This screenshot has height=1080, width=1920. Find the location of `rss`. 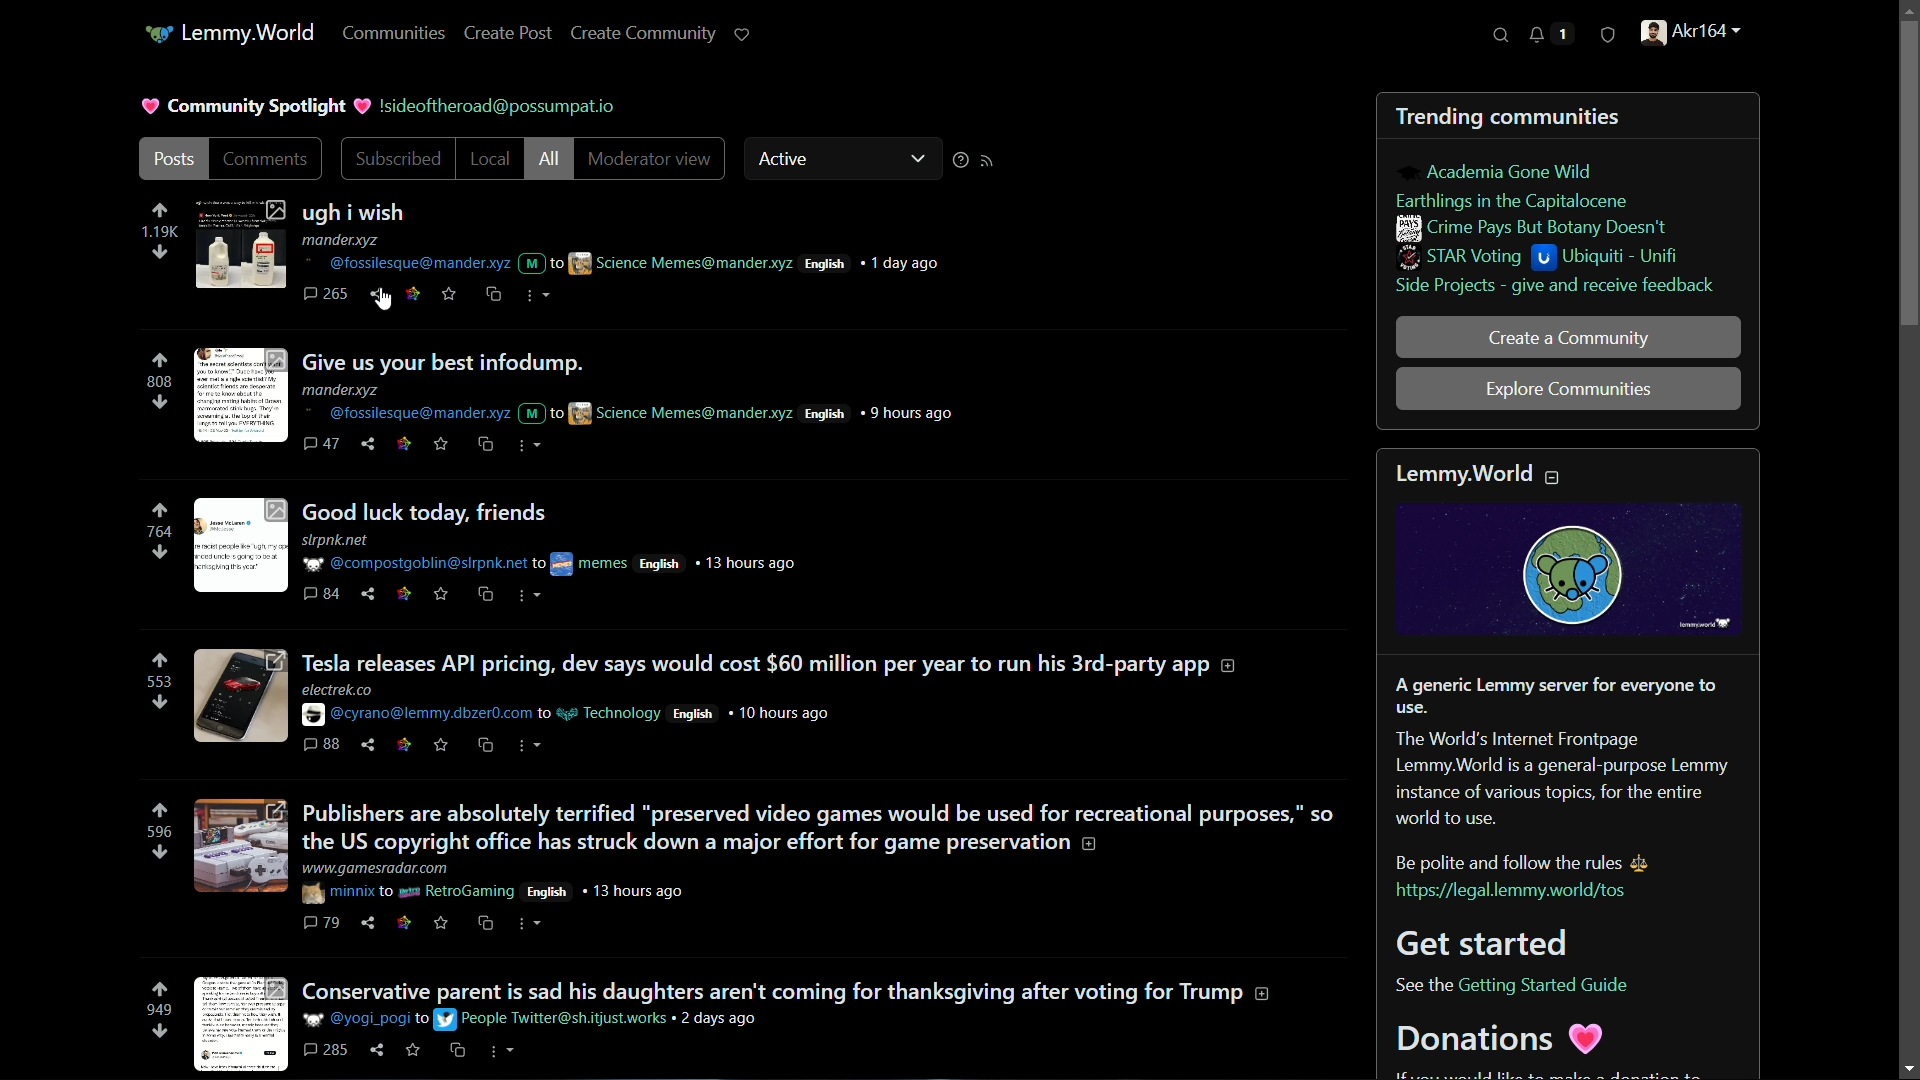

rss is located at coordinates (988, 160).